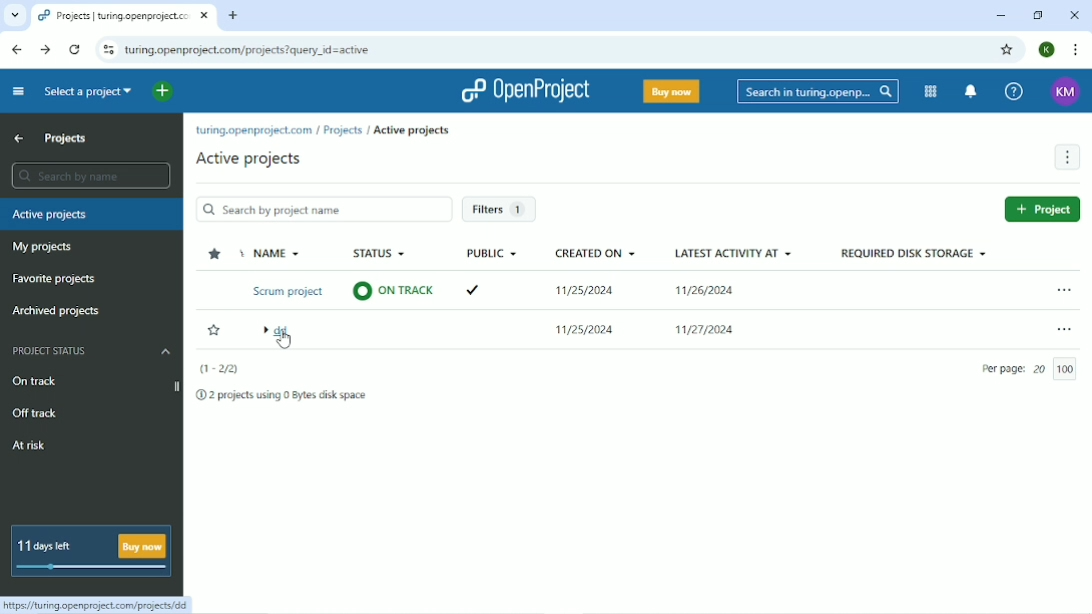  Describe the element at coordinates (214, 253) in the screenshot. I see `Sort by favorites` at that location.